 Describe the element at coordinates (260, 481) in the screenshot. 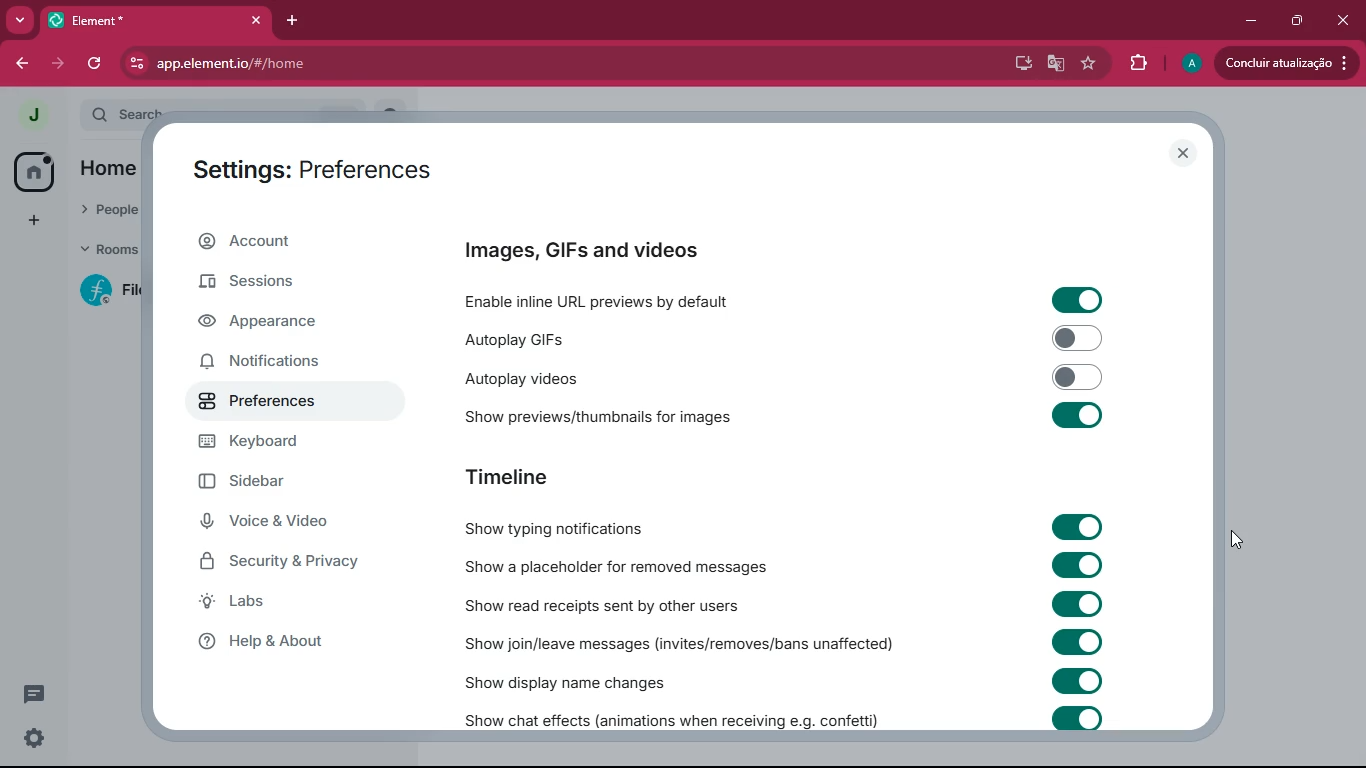

I see `sidebar` at that location.